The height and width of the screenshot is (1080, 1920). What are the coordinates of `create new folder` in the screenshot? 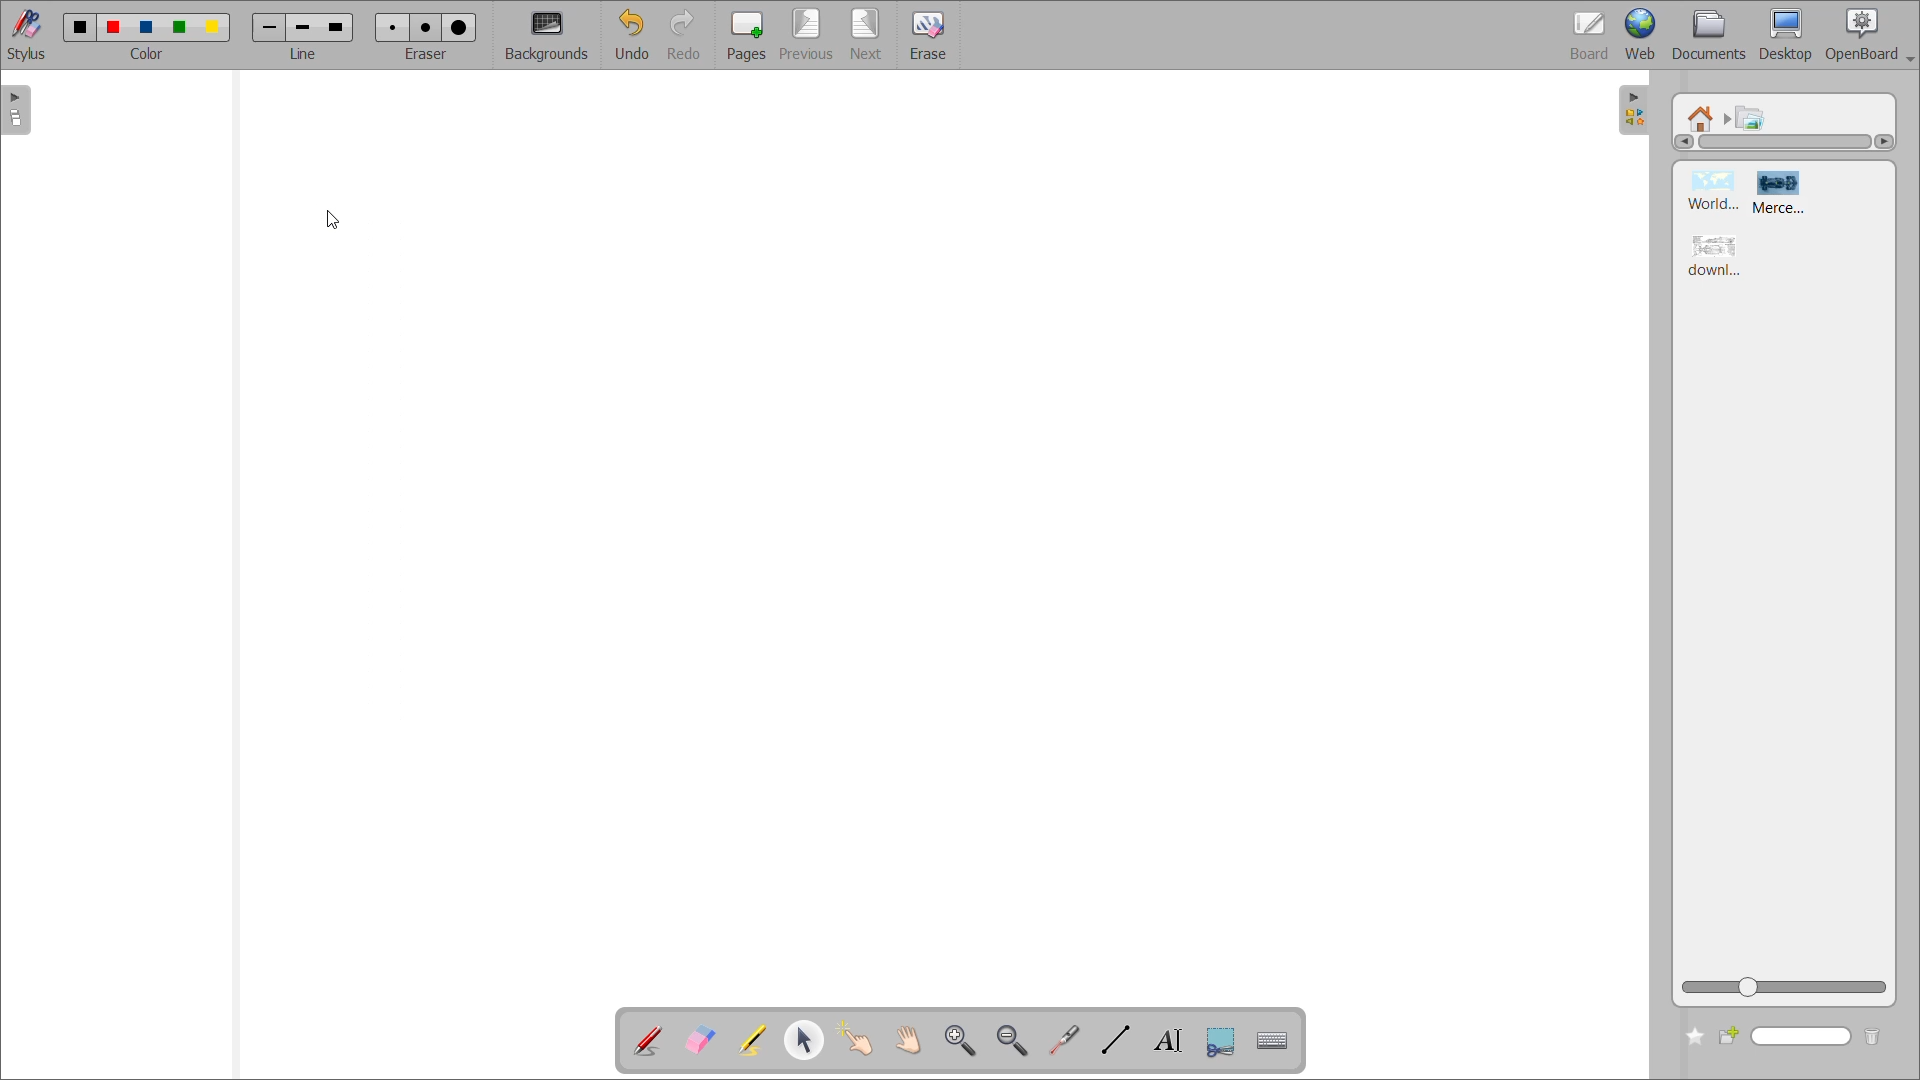 It's located at (1729, 1040).